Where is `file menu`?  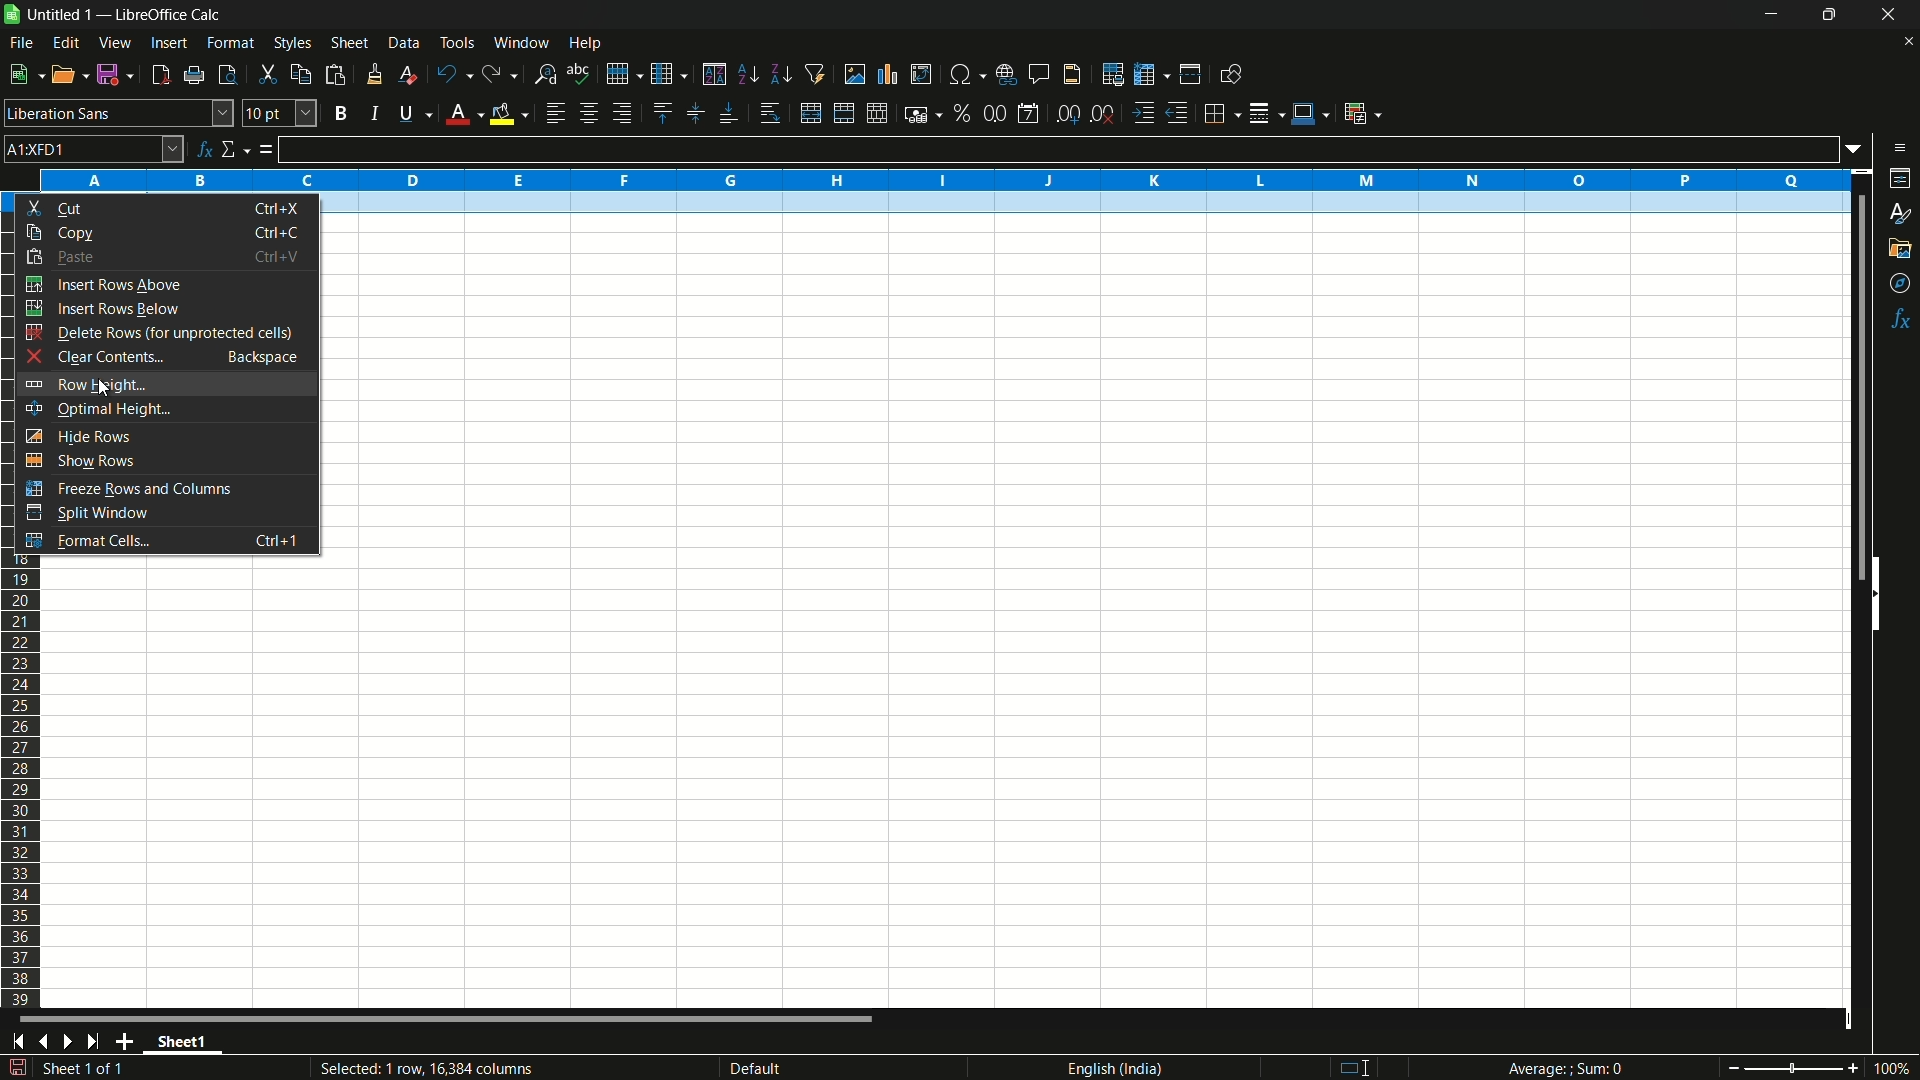
file menu is located at coordinates (21, 43).